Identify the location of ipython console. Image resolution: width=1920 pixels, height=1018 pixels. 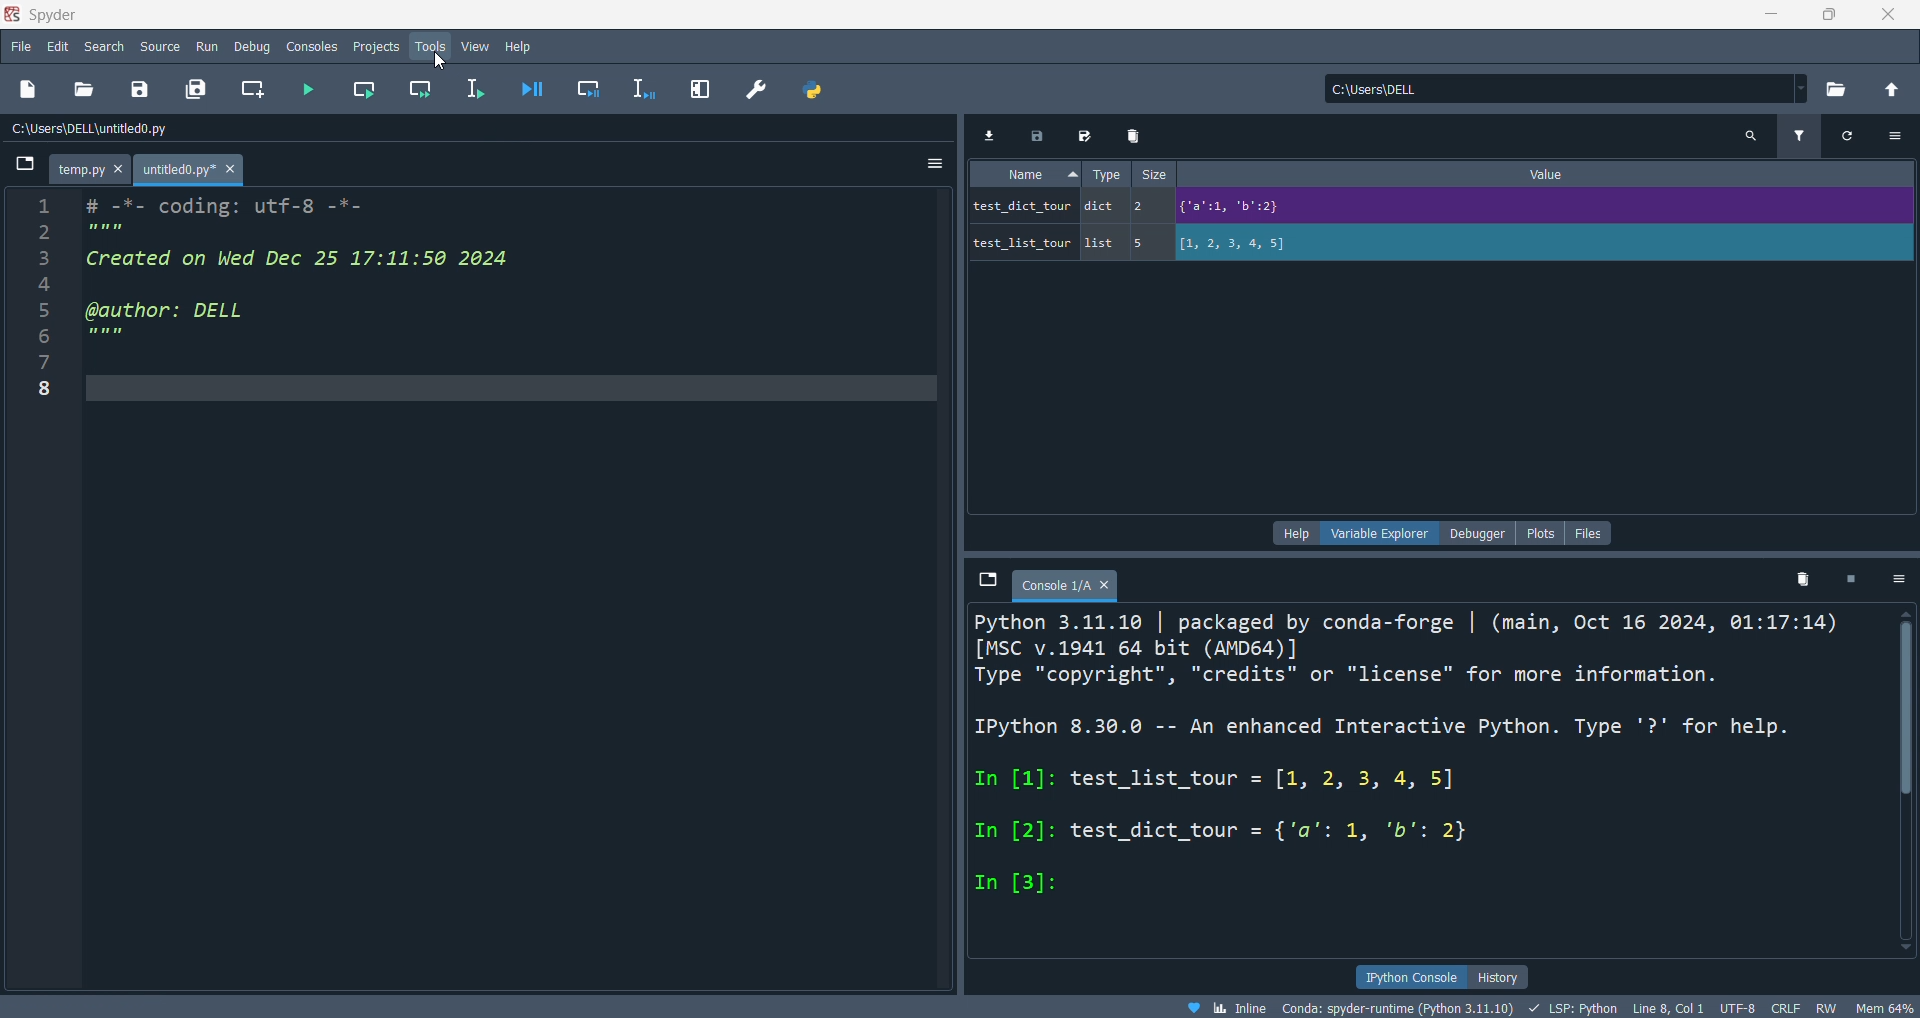
(1409, 977).